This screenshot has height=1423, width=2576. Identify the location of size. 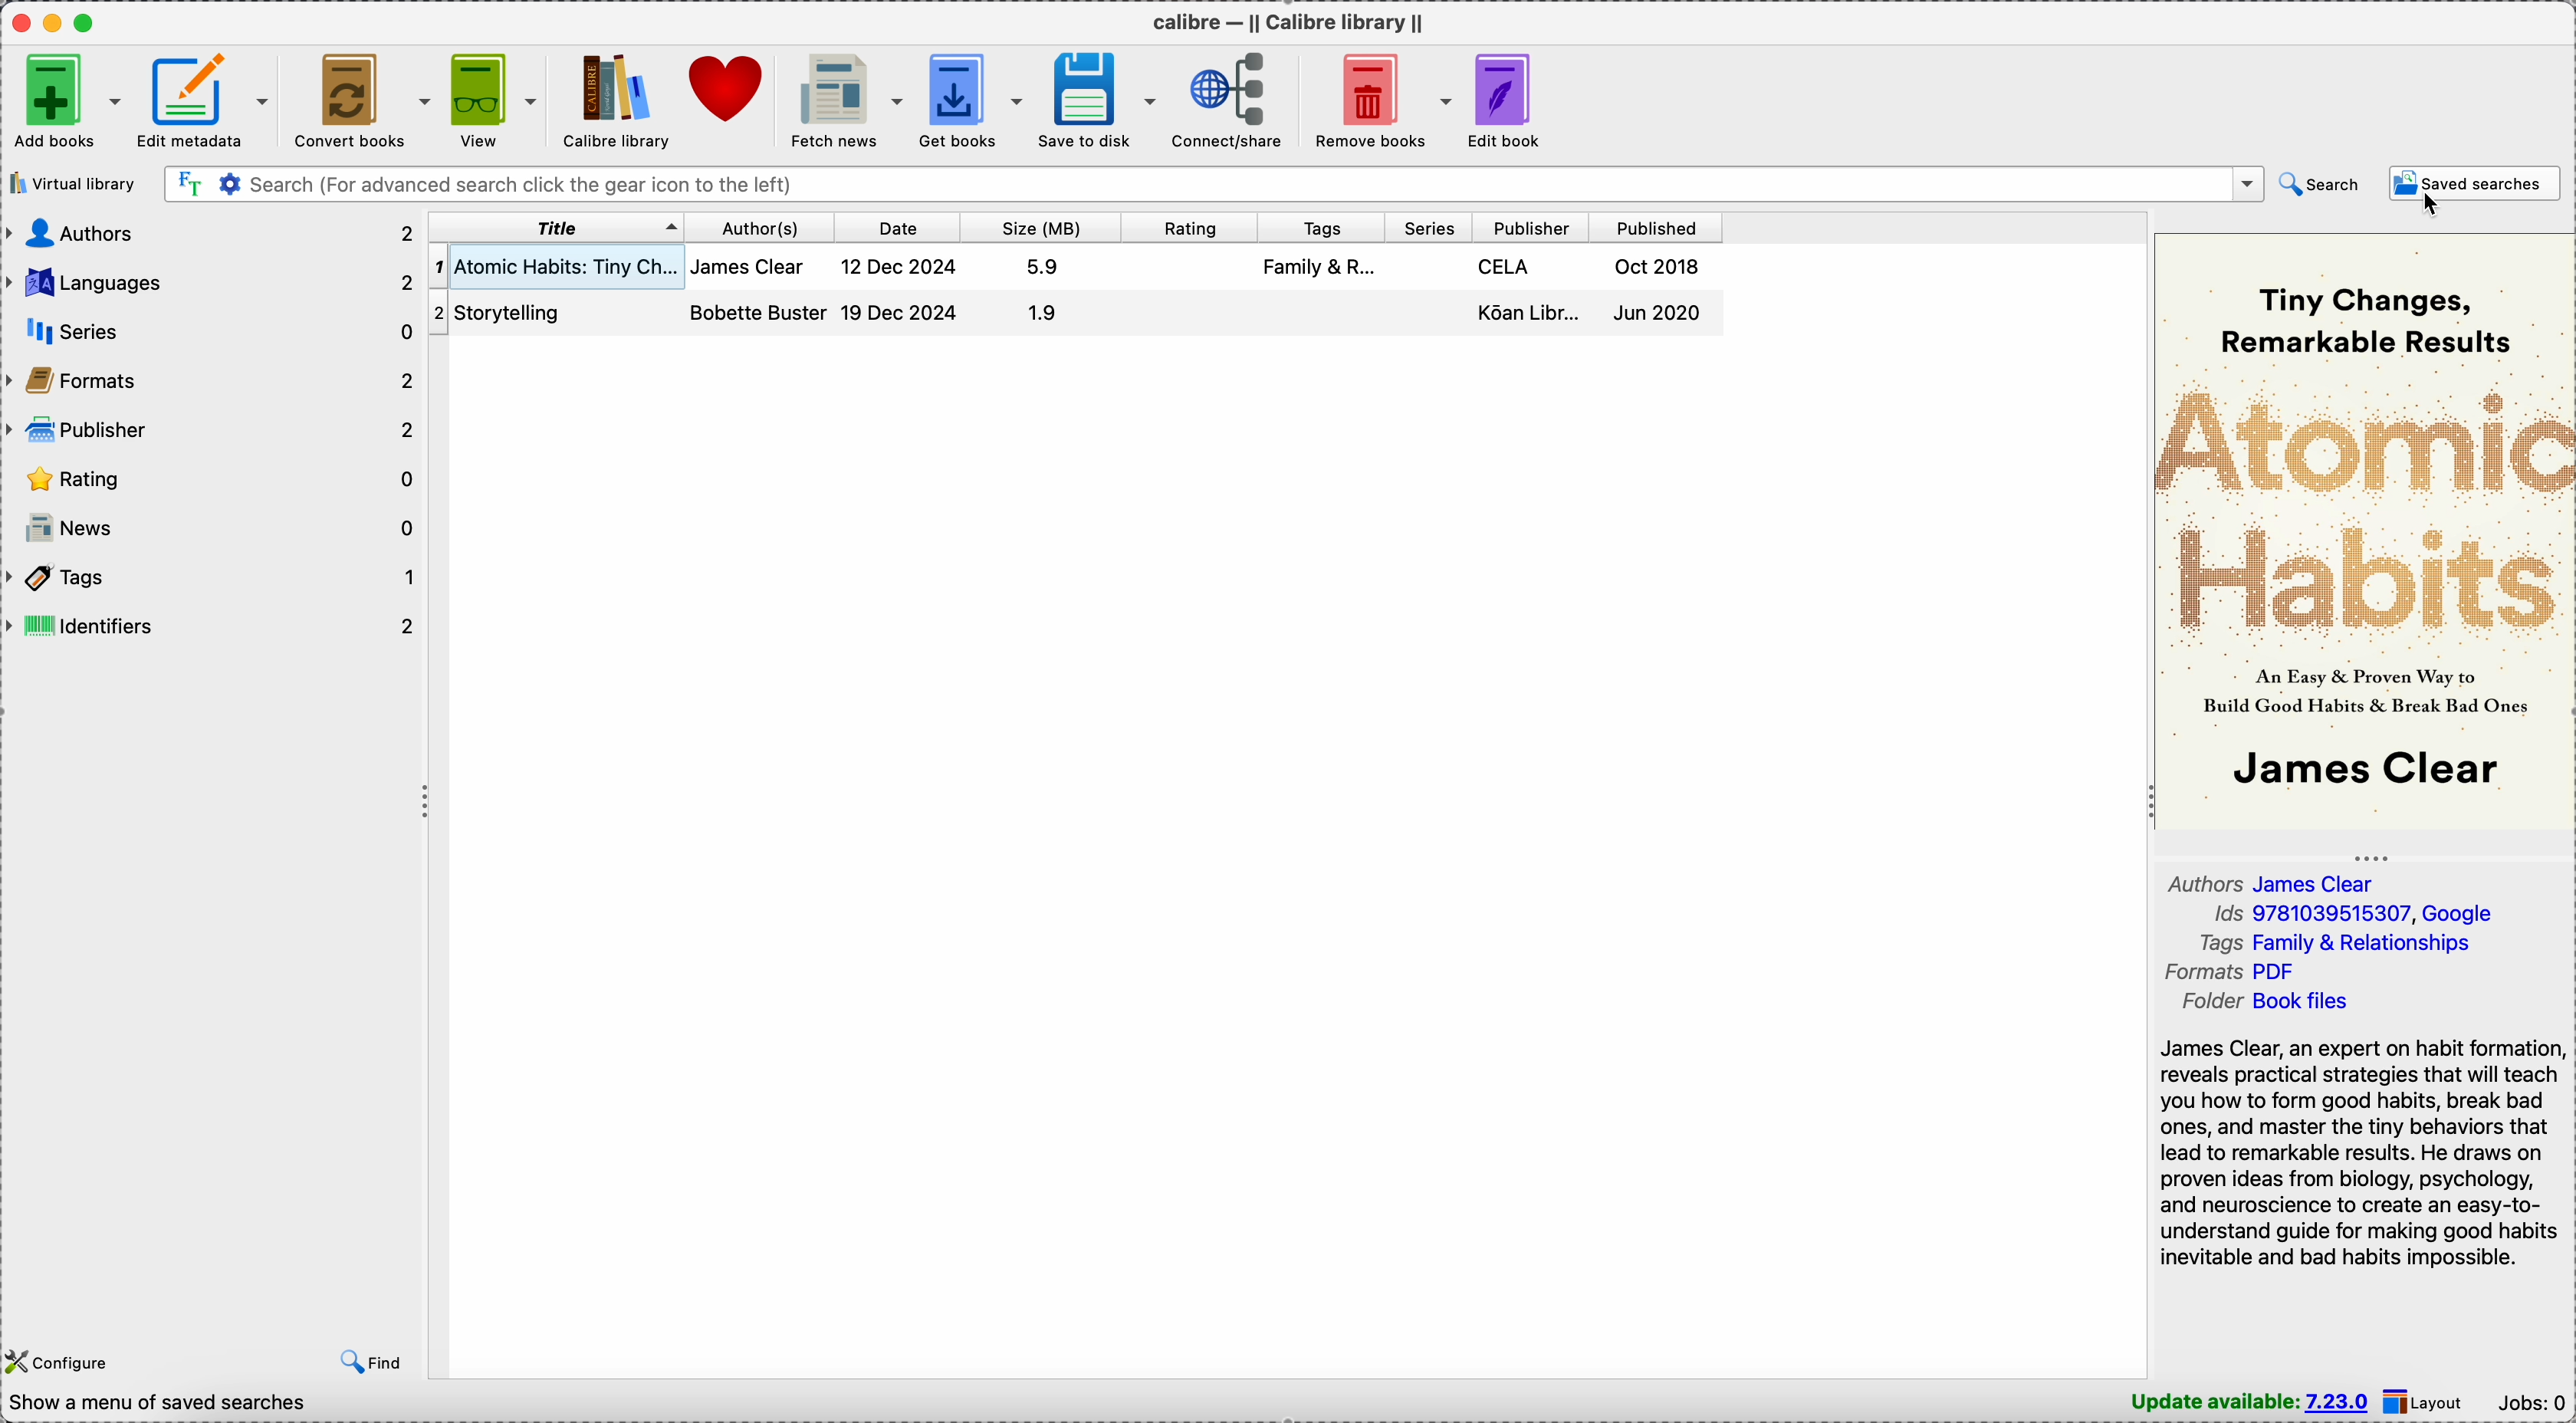
(1038, 228).